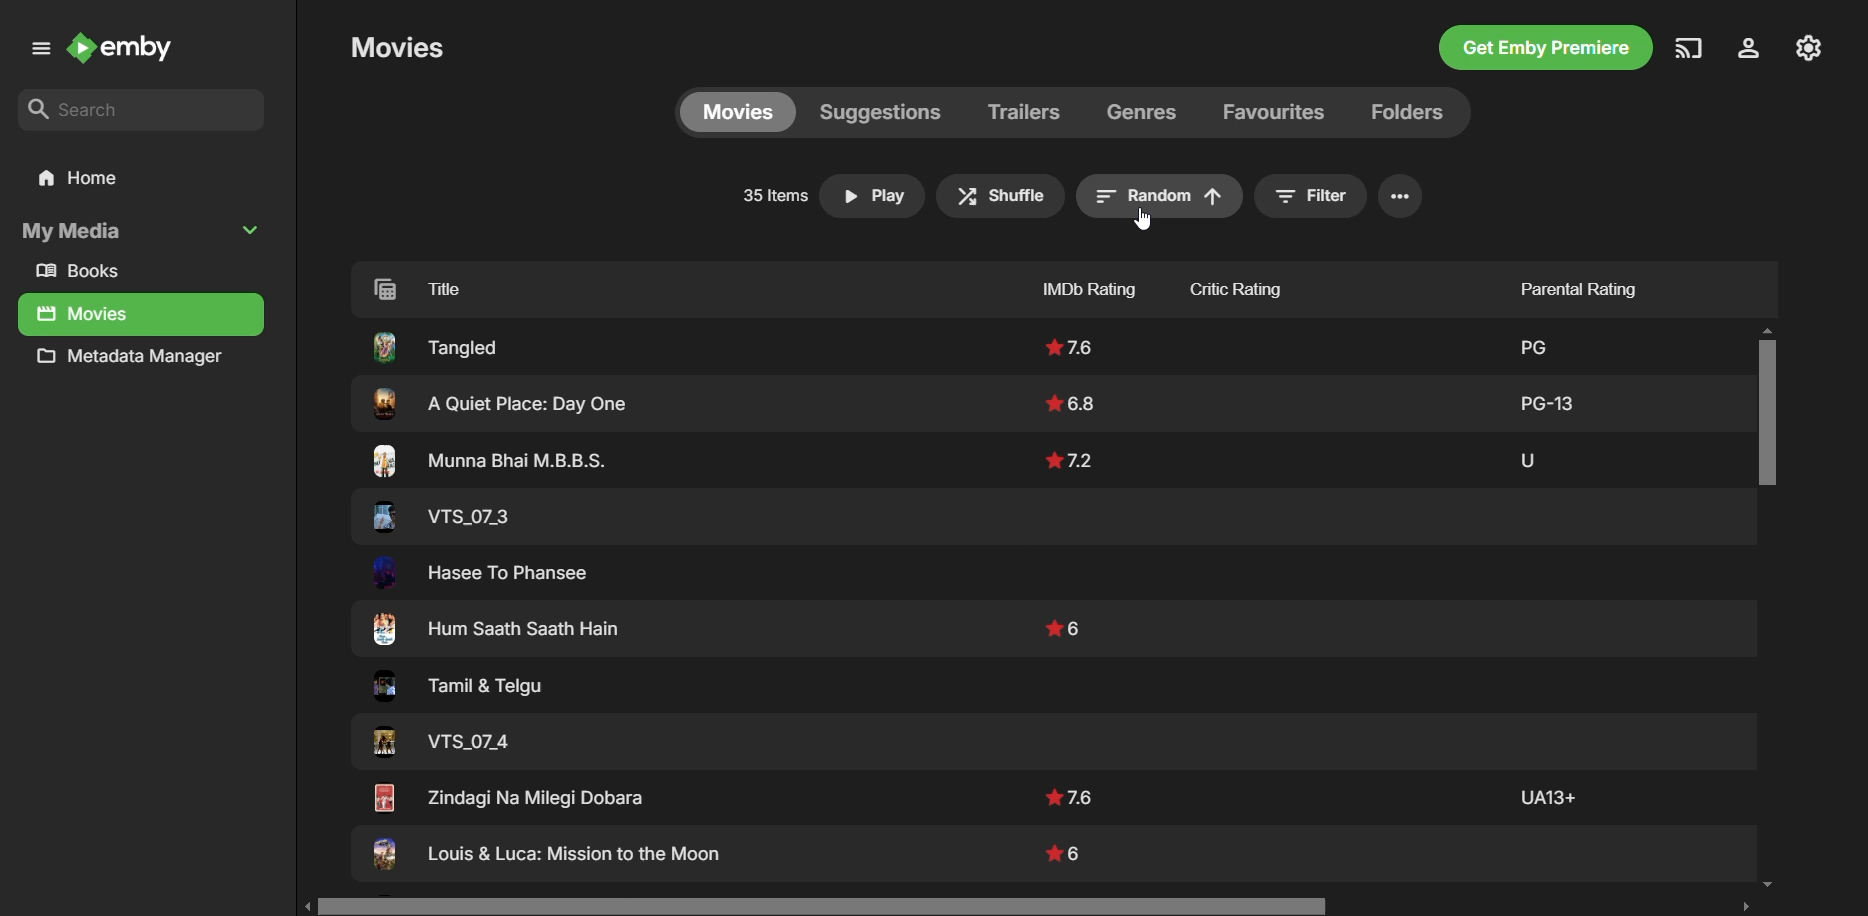 The width and height of the screenshot is (1868, 916). Describe the element at coordinates (1049, 285) in the screenshot. I see `IMDb Rating` at that location.